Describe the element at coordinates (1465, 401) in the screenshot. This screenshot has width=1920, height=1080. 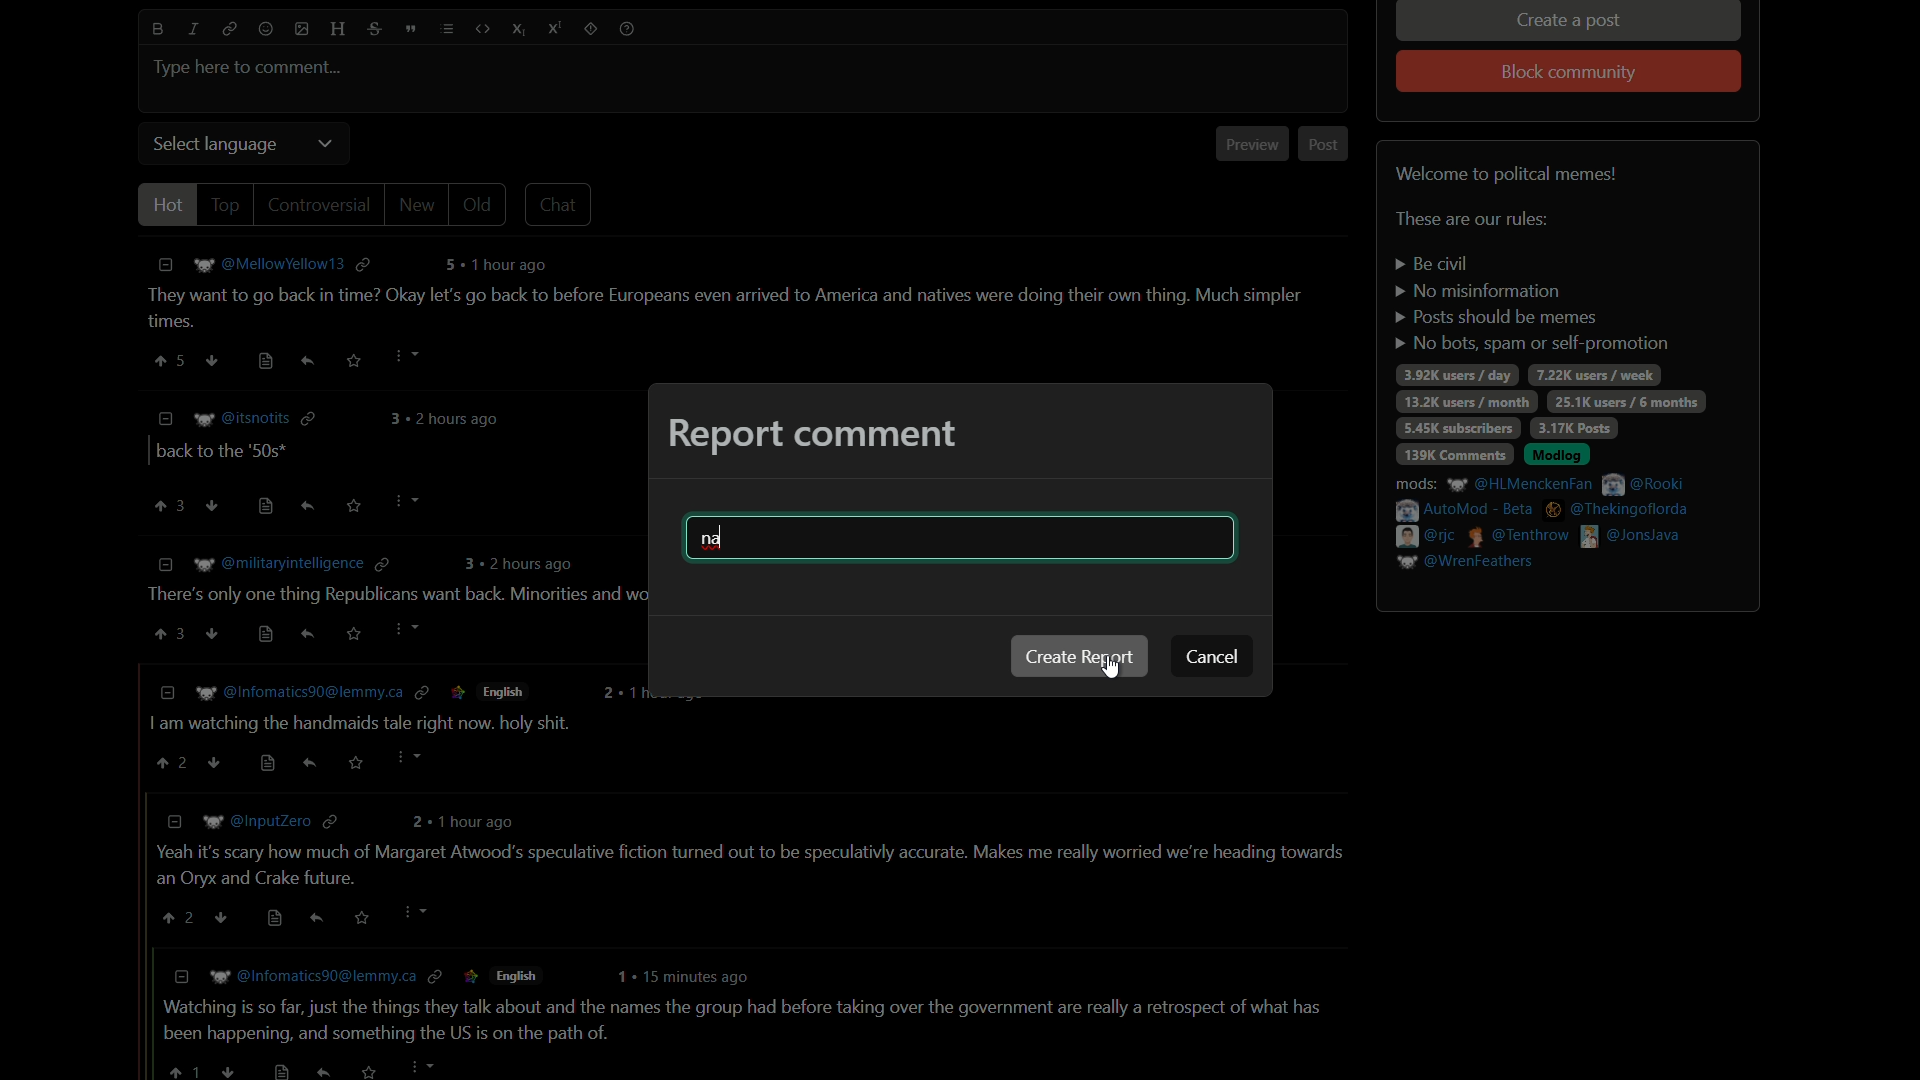
I see `13.2k users / day` at that location.